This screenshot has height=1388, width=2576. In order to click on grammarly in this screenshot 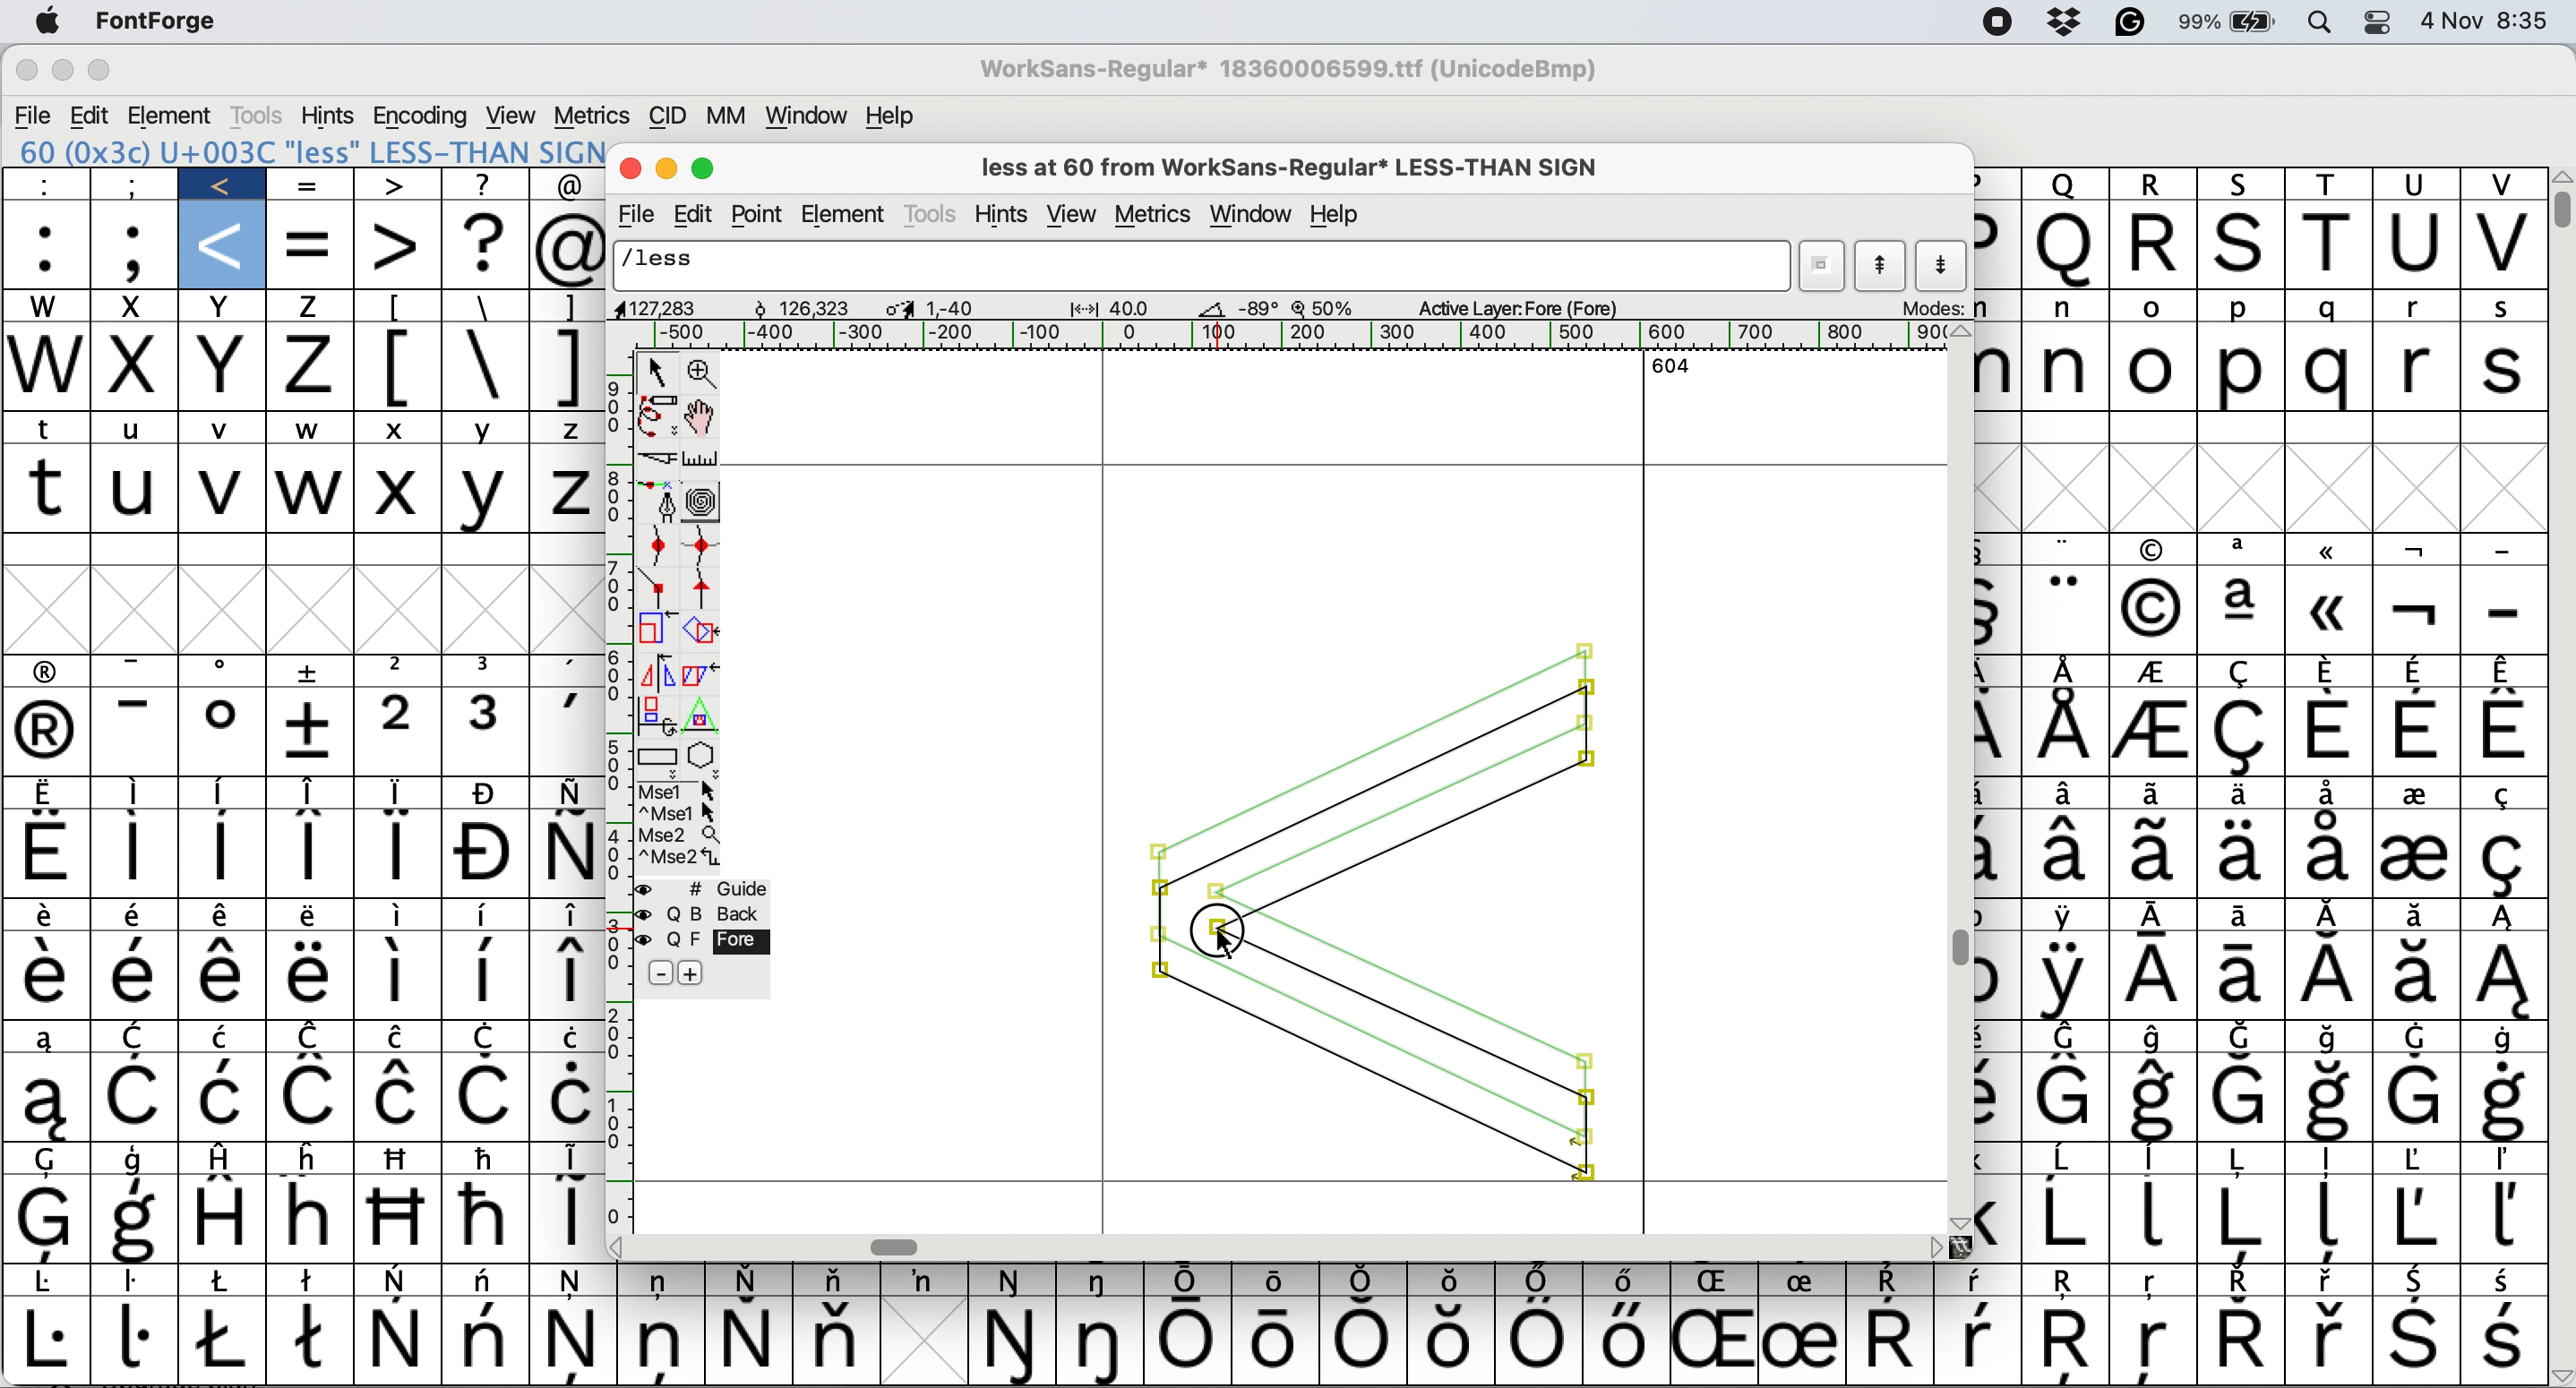, I will do `click(2128, 23)`.